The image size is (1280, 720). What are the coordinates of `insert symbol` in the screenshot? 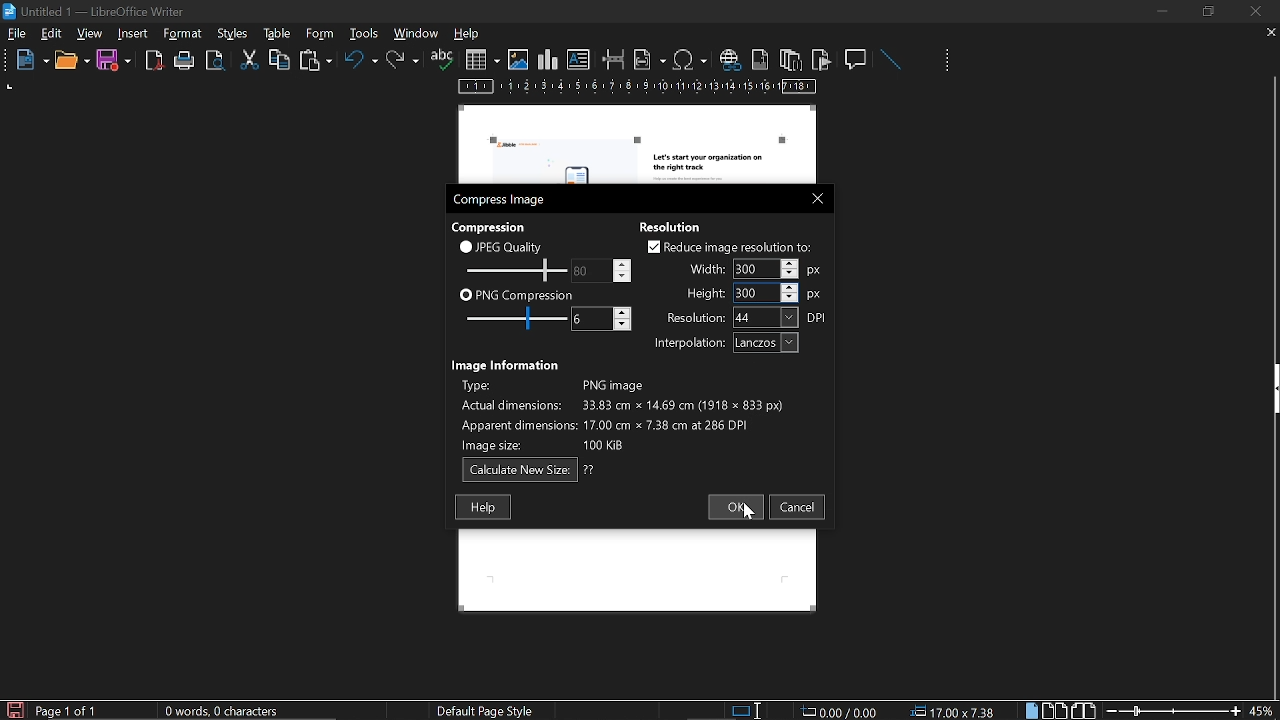 It's located at (690, 59).